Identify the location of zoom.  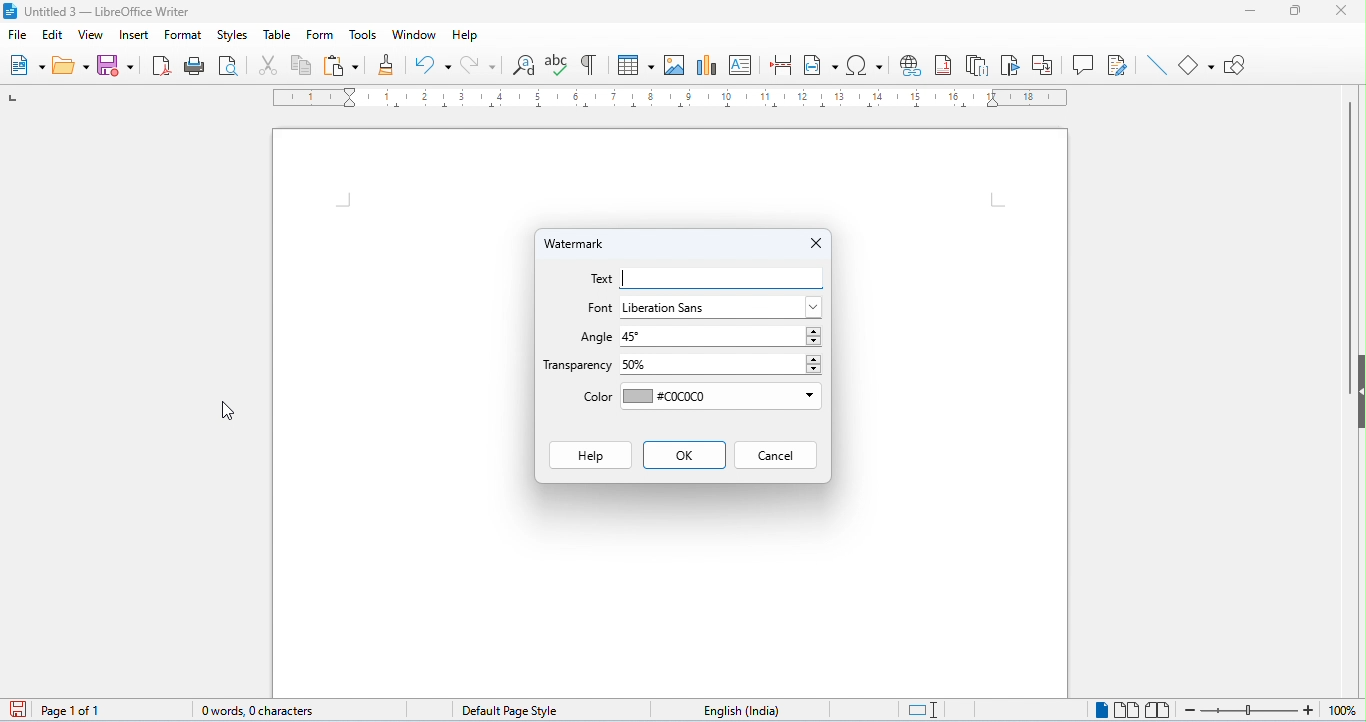
(1274, 711).